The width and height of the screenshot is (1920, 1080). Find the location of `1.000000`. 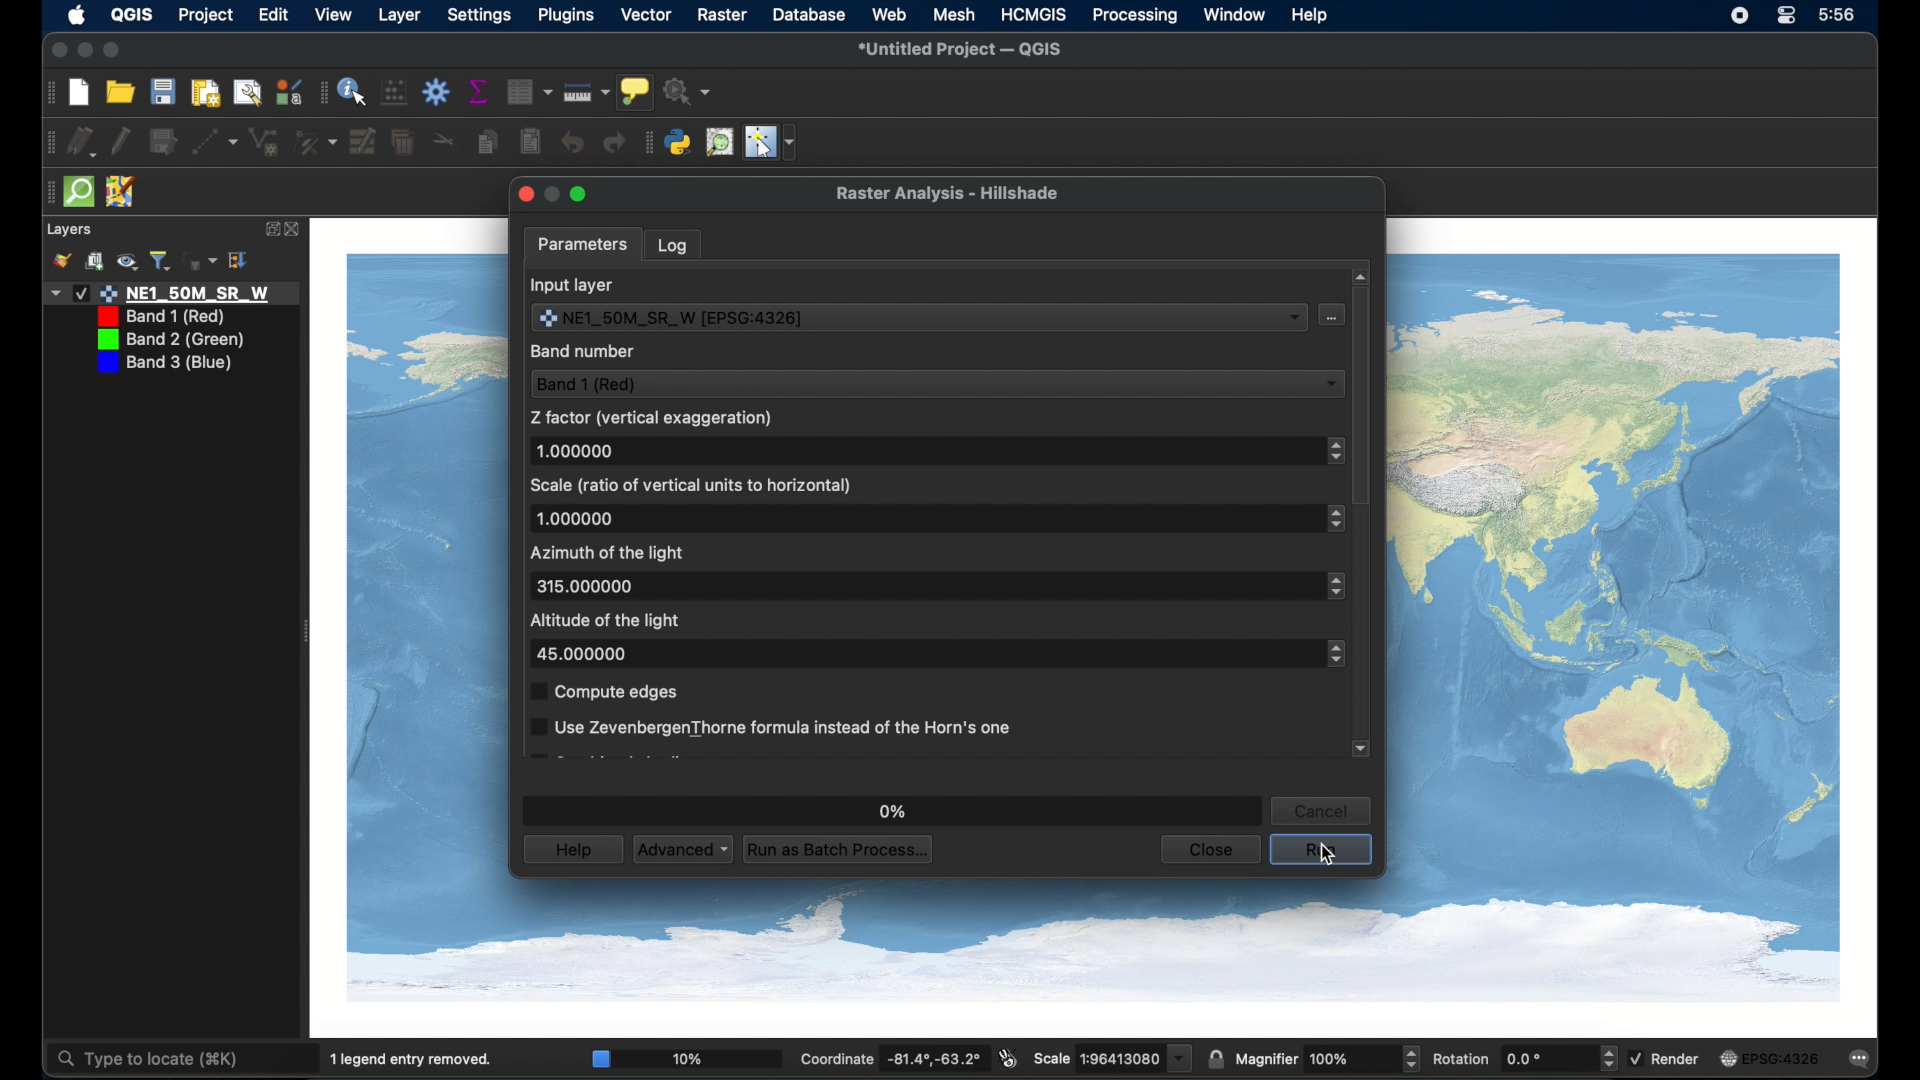

1.000000 is located at coordinates (576, 452).